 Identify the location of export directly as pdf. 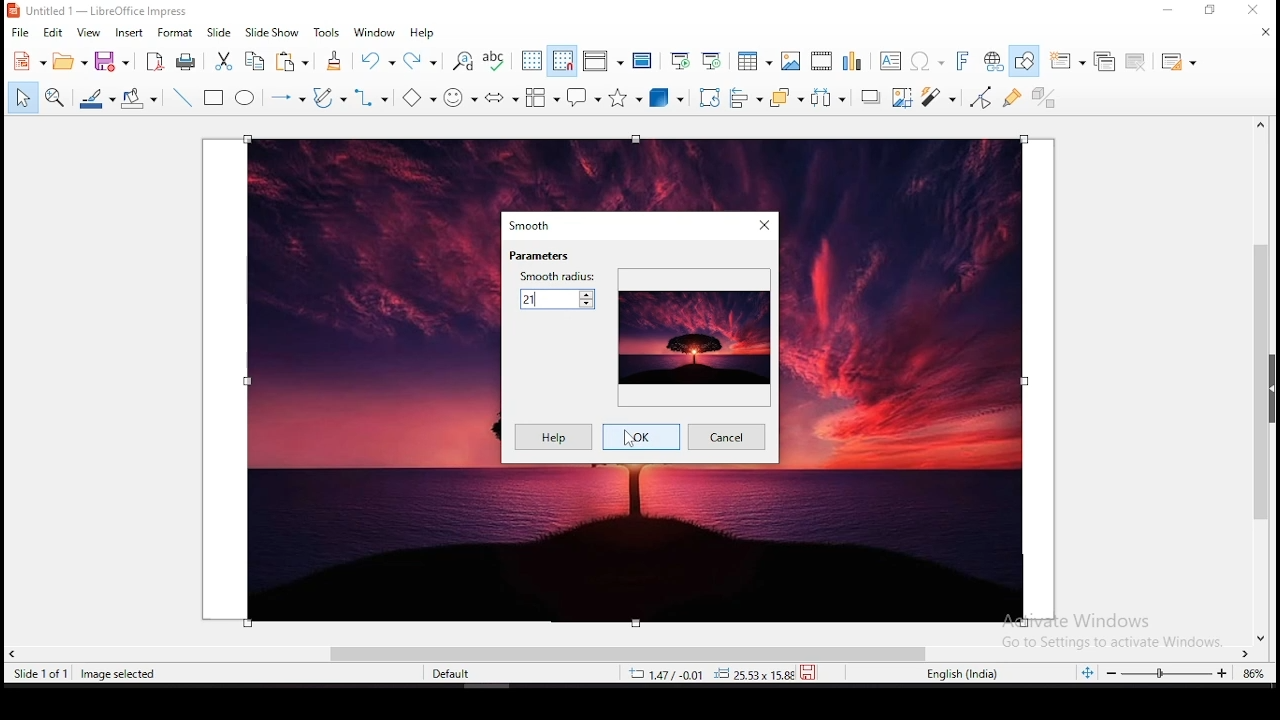
(152, 62).